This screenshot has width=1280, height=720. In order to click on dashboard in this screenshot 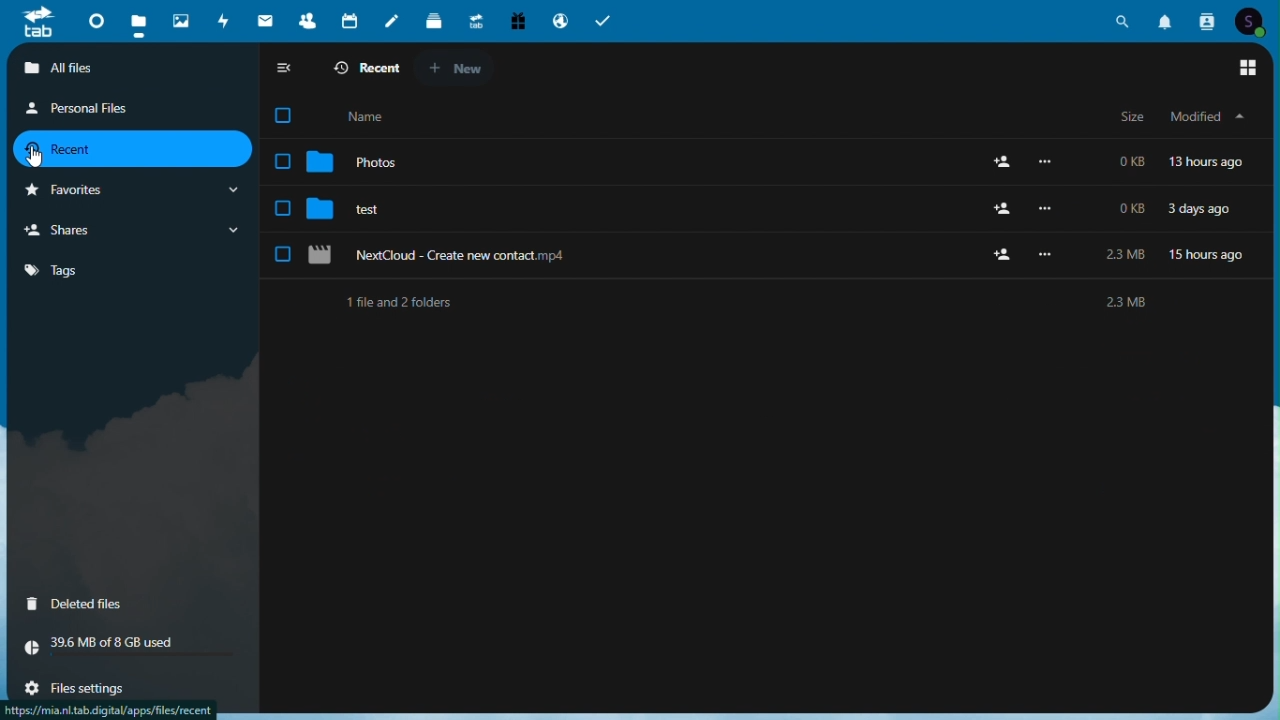, I will do `click(95, 19)`.